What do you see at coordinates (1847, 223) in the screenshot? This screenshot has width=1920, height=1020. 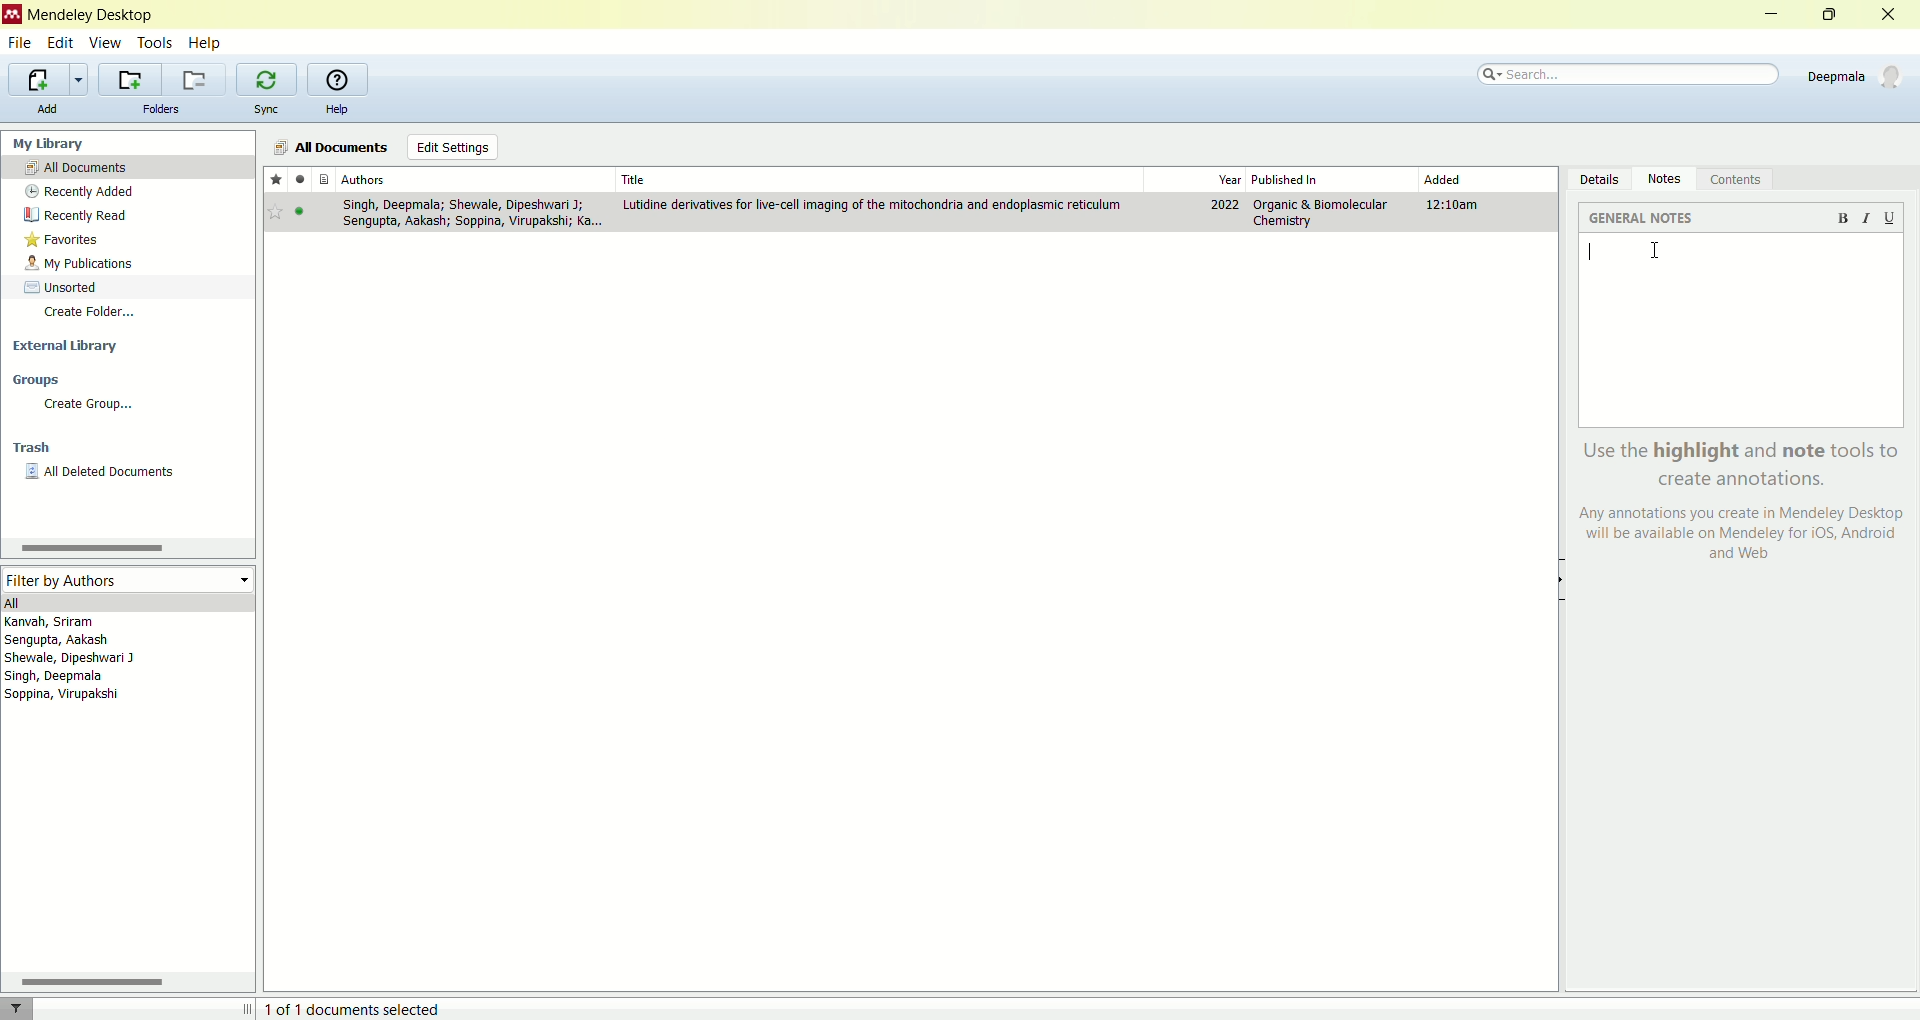 I see `bold` at bounding box center [1847, 223].